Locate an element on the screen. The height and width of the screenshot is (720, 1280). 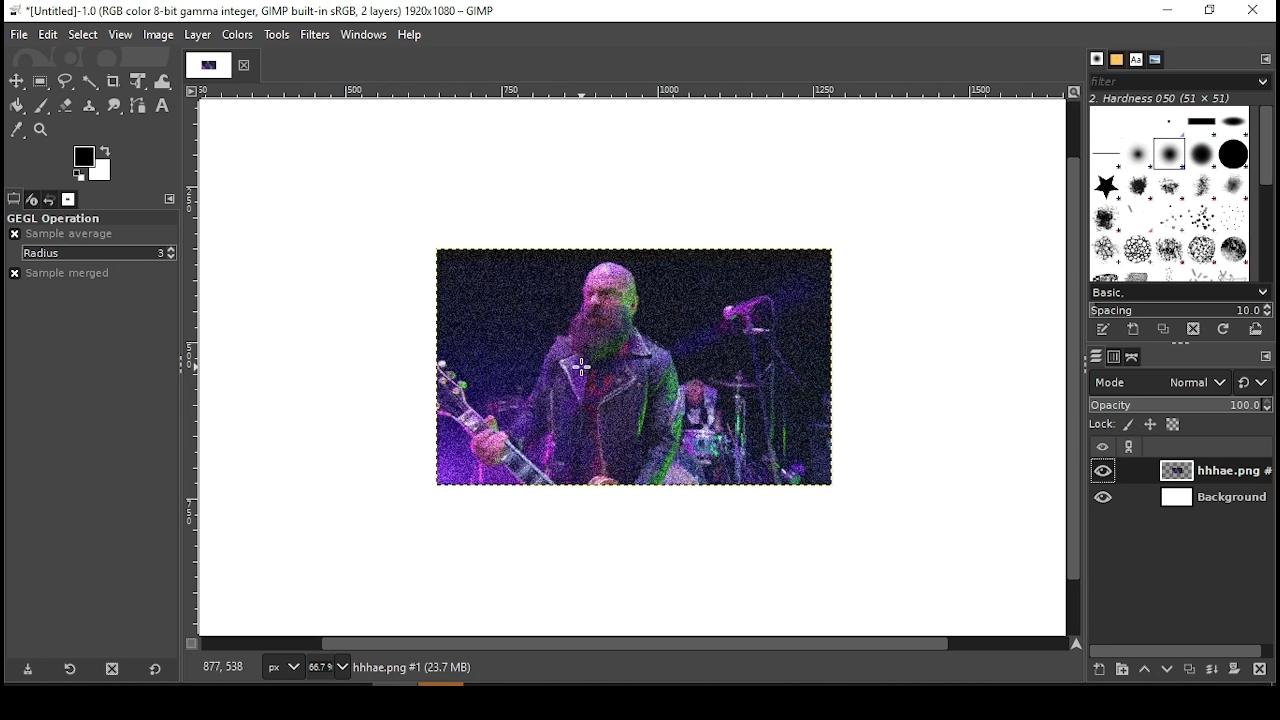
crop tool is located at coordinates (114, 81).